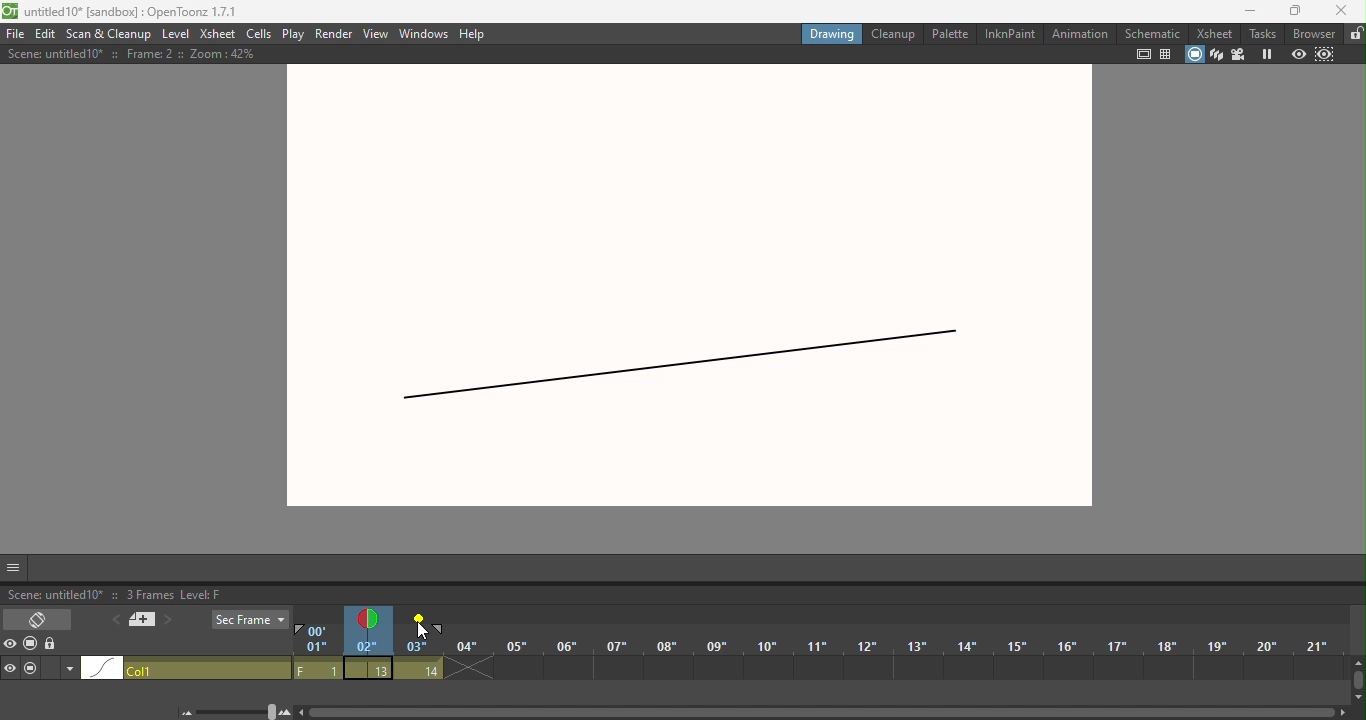 The image size is (1366, 720). Describe the element at coordinates (68, 671) in the screenshot. I see `Additional column settings` at that location.